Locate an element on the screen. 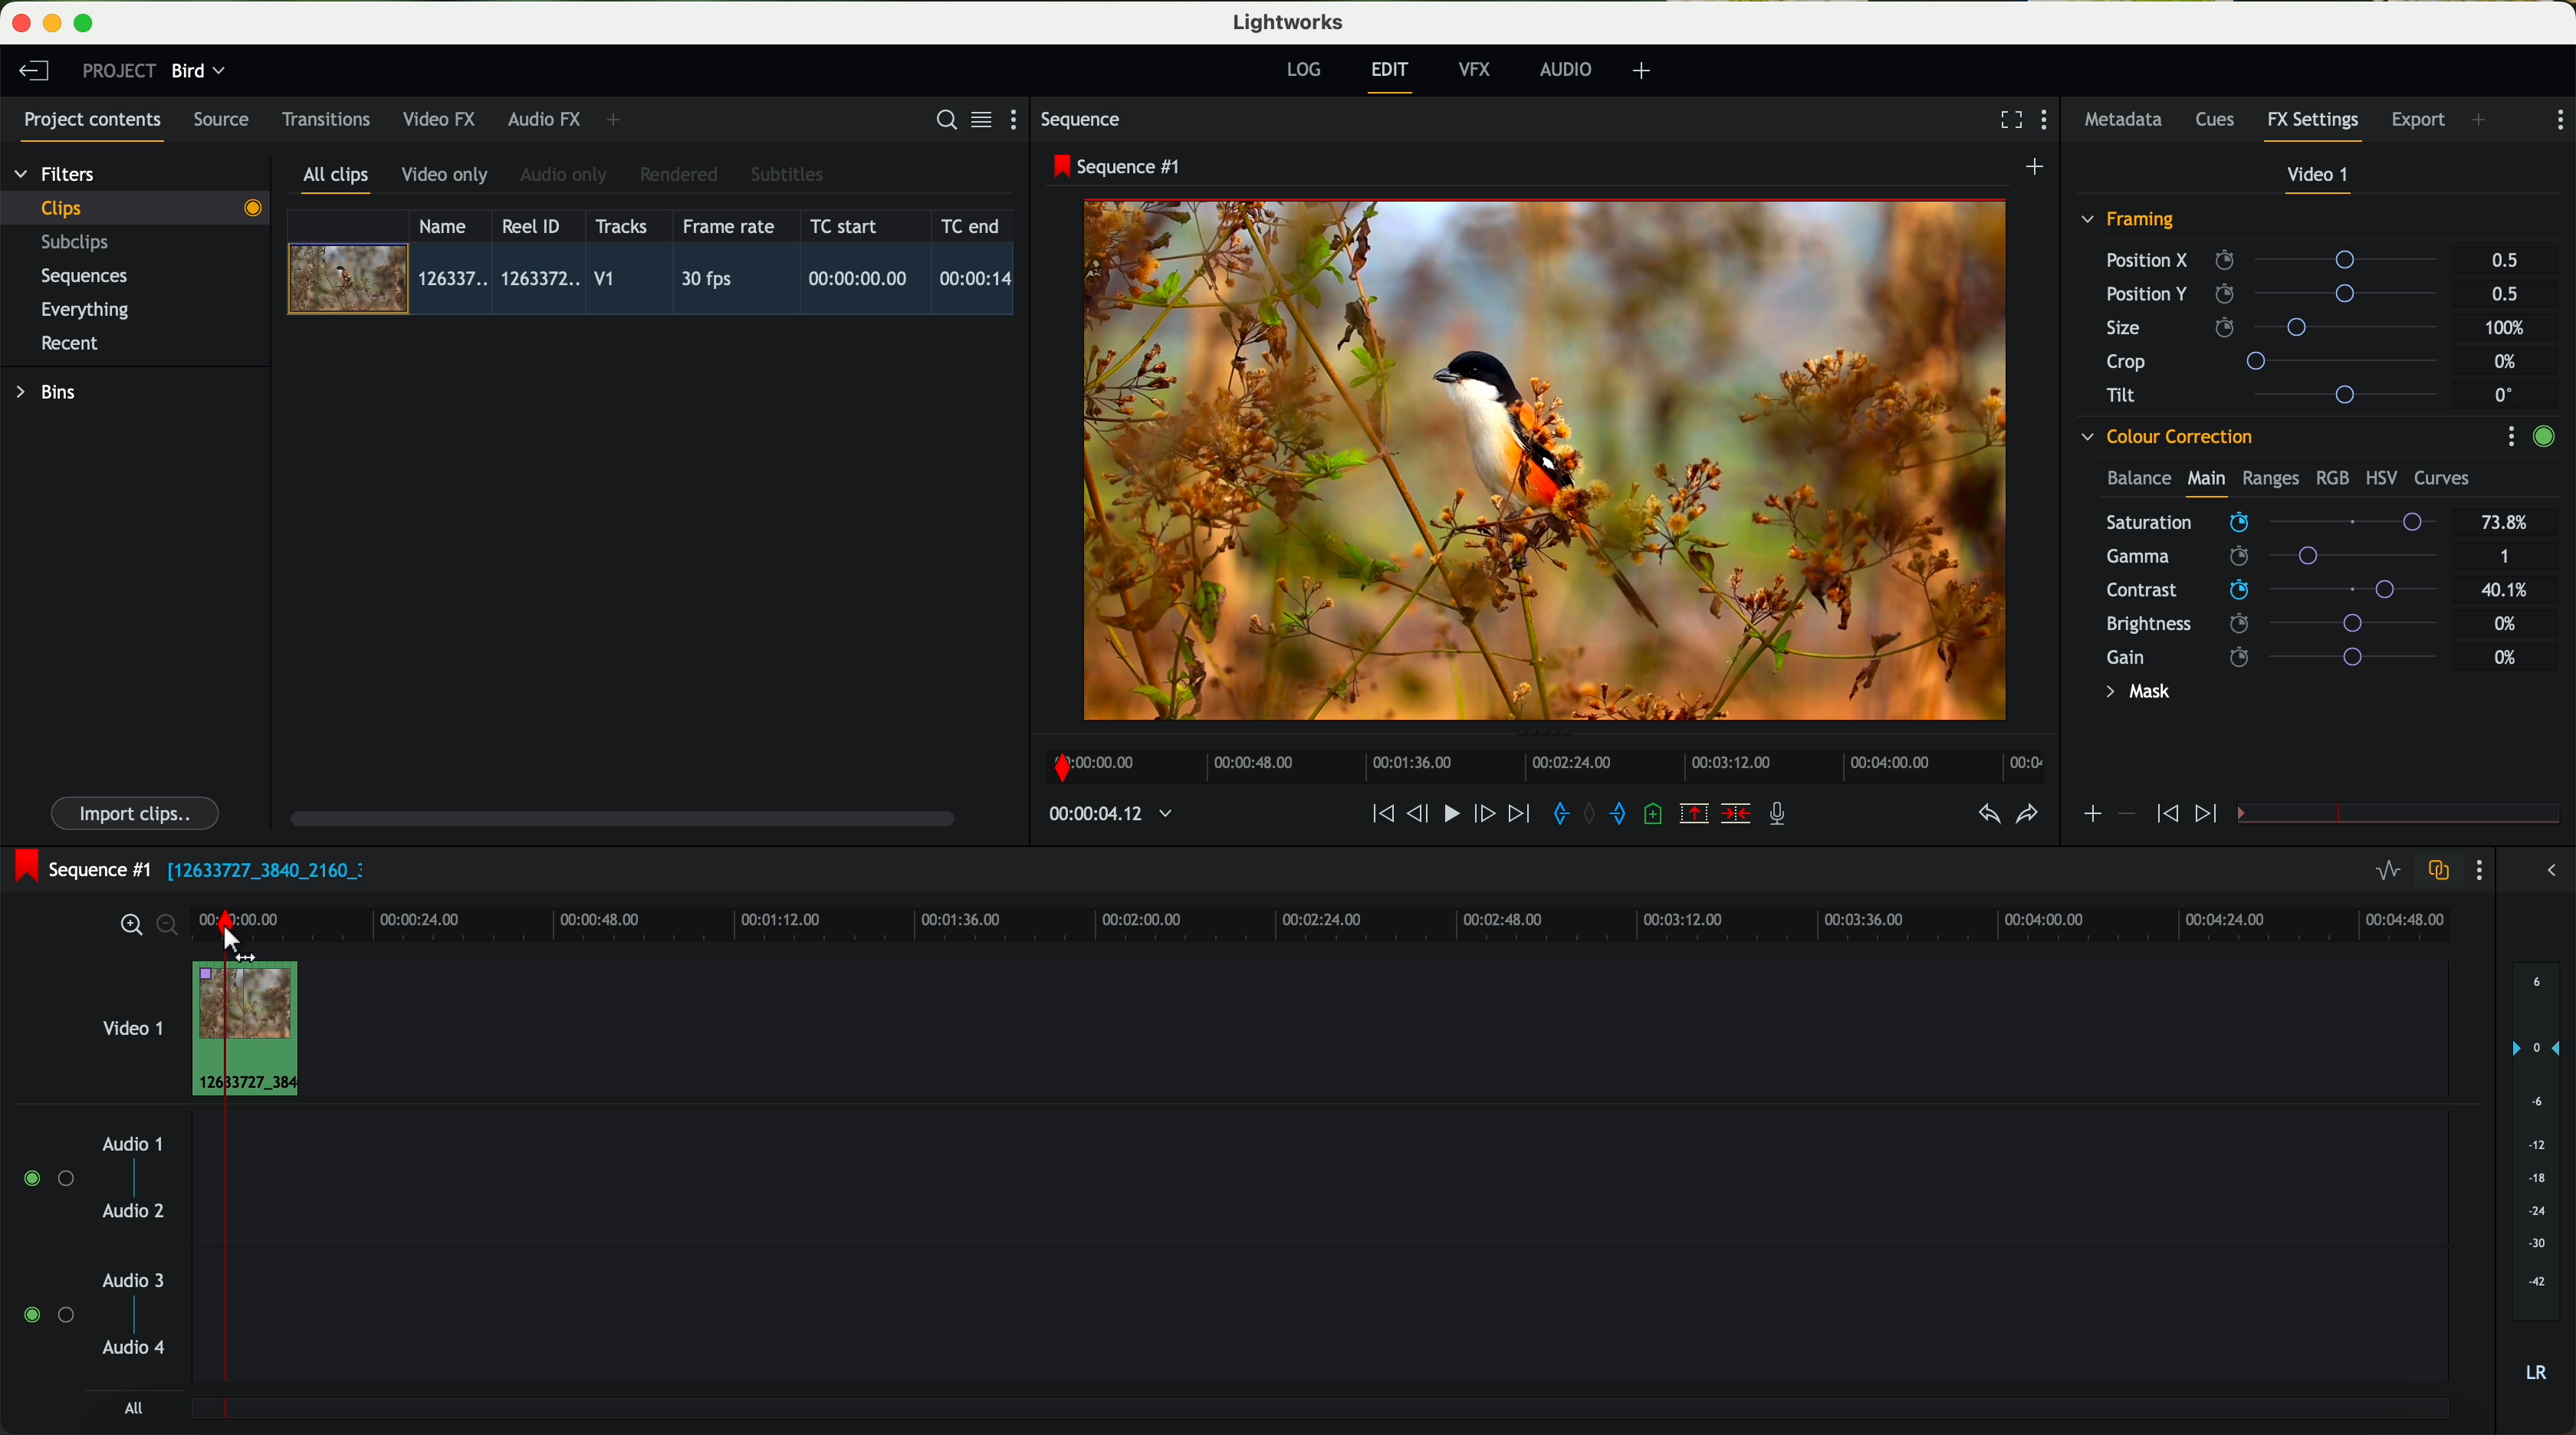 The width and height of the screenshot is (2576, 1435). click on saturation is located at coordinates (2262, 559).